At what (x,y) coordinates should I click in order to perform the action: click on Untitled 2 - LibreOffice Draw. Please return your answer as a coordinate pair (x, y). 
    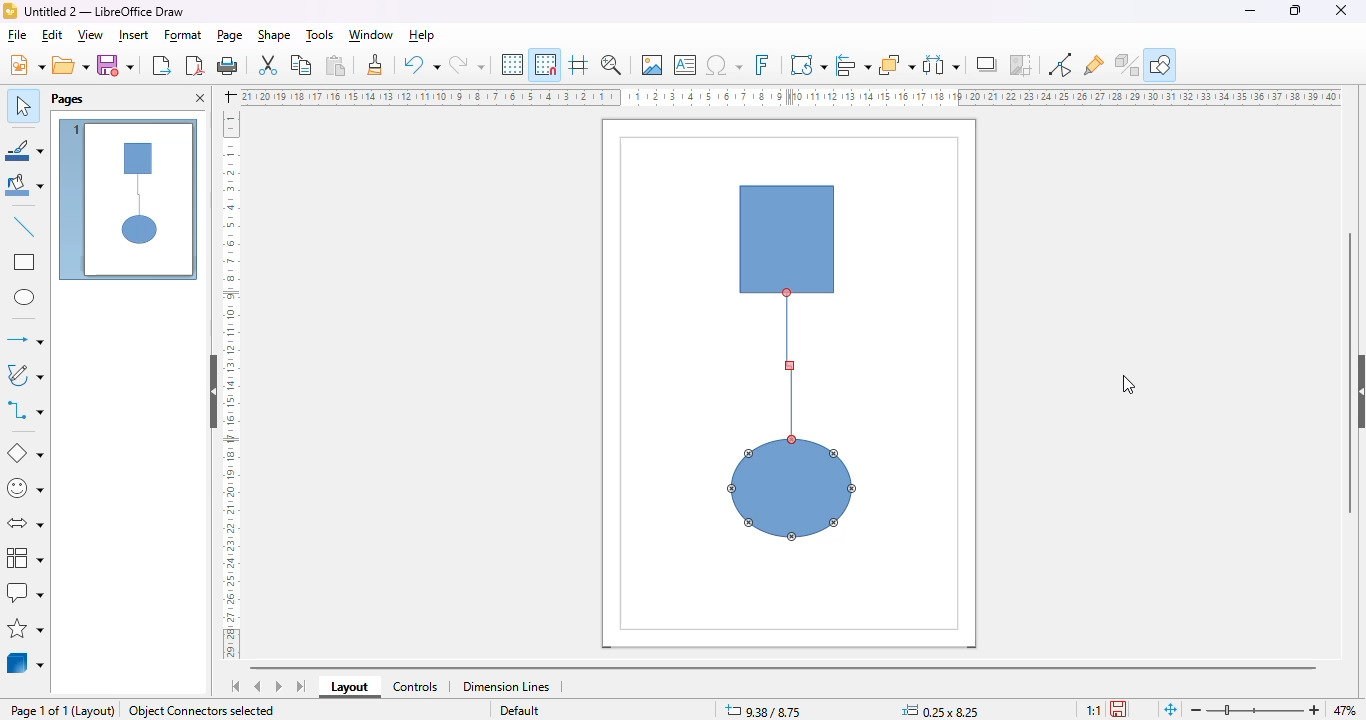
    Looking at the image, I should click on (105, 11).